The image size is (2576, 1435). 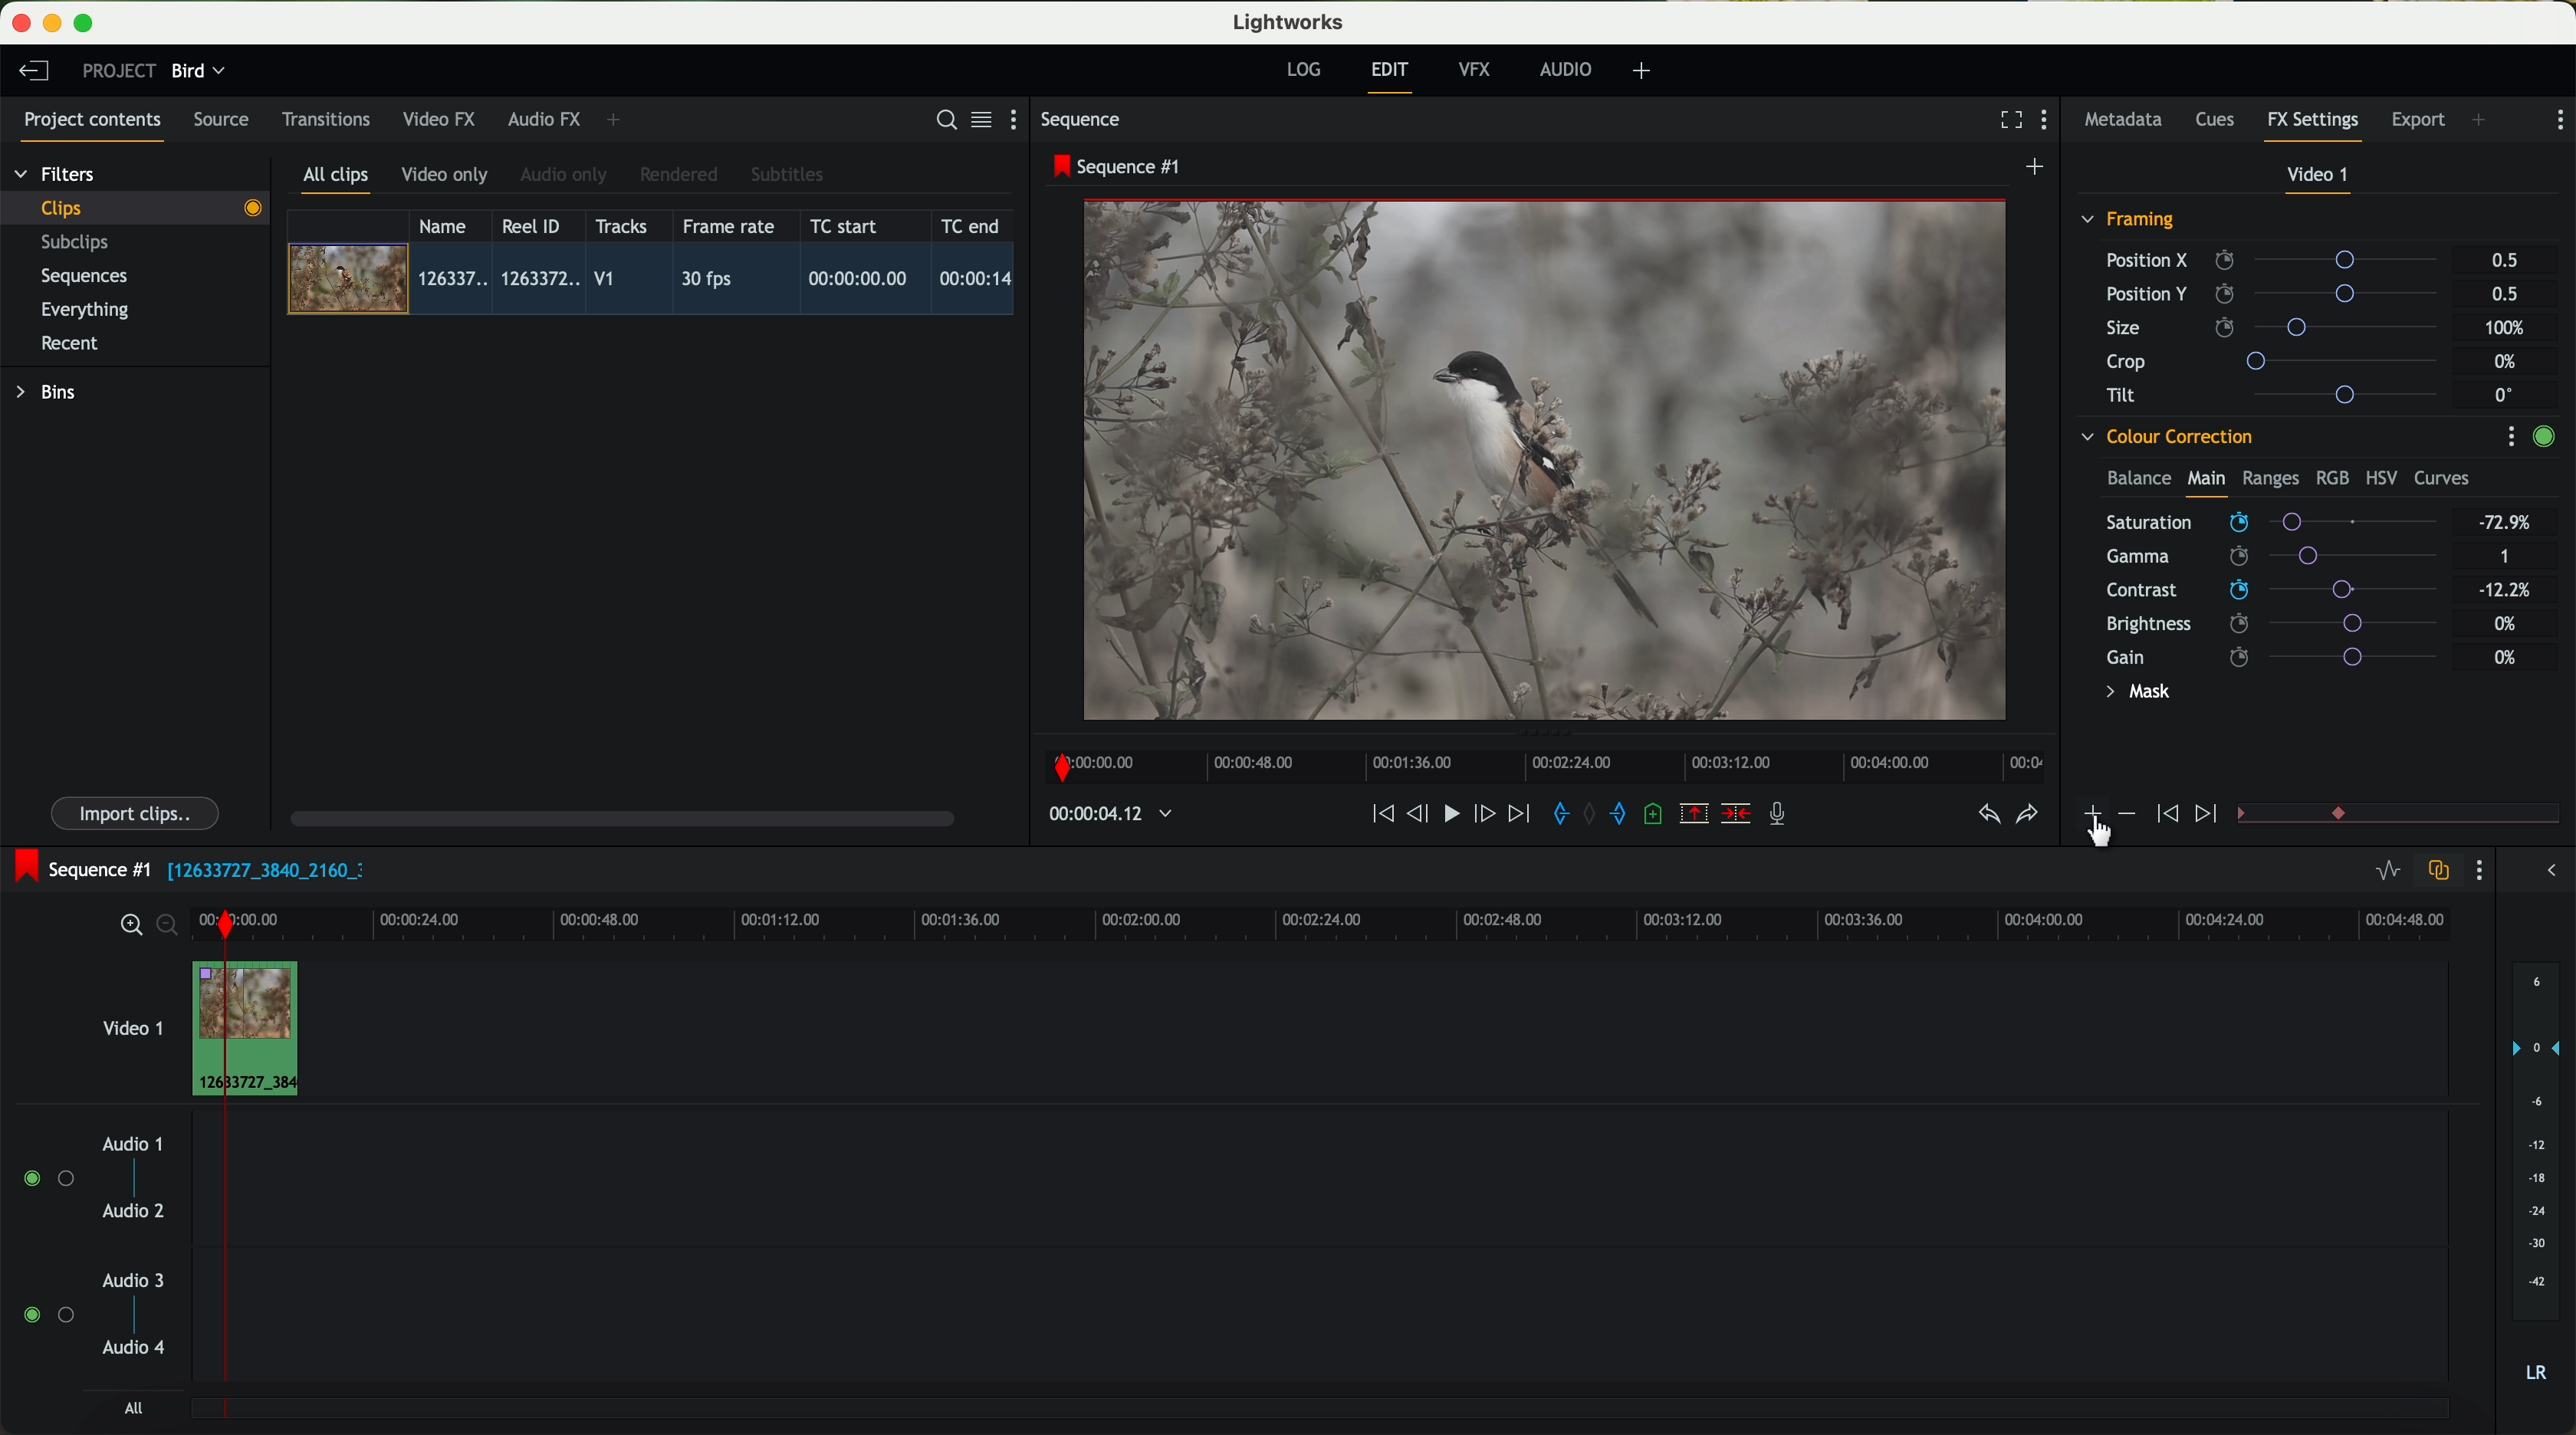 What do you see at coordinates (2284, 656) in the screenshot?
I see `gain` at bounding box center [2284, 656].